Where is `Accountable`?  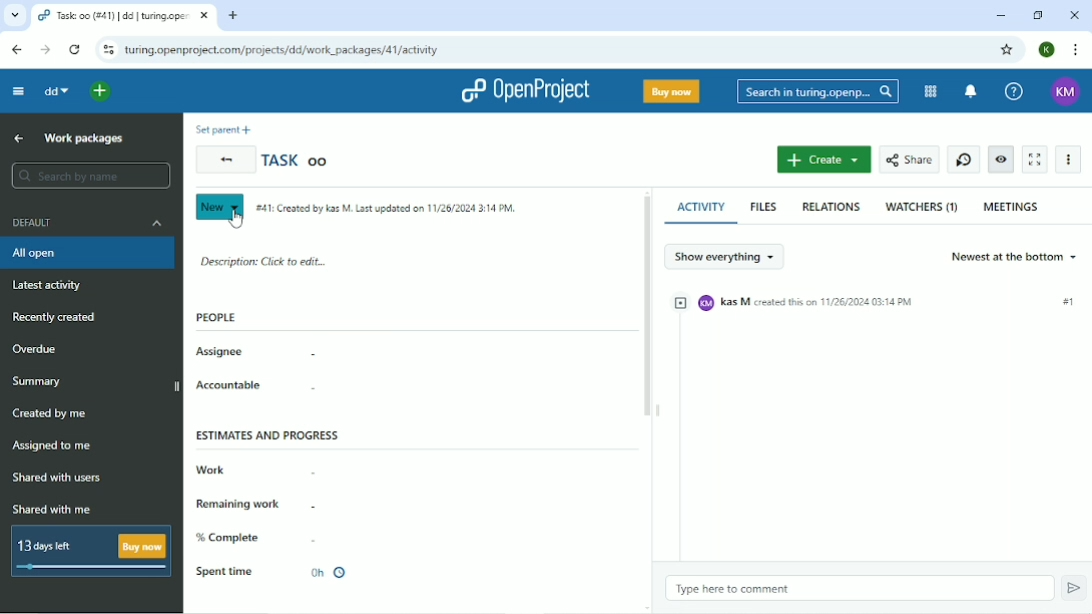
Accountable is located at coordinates (231, 385).